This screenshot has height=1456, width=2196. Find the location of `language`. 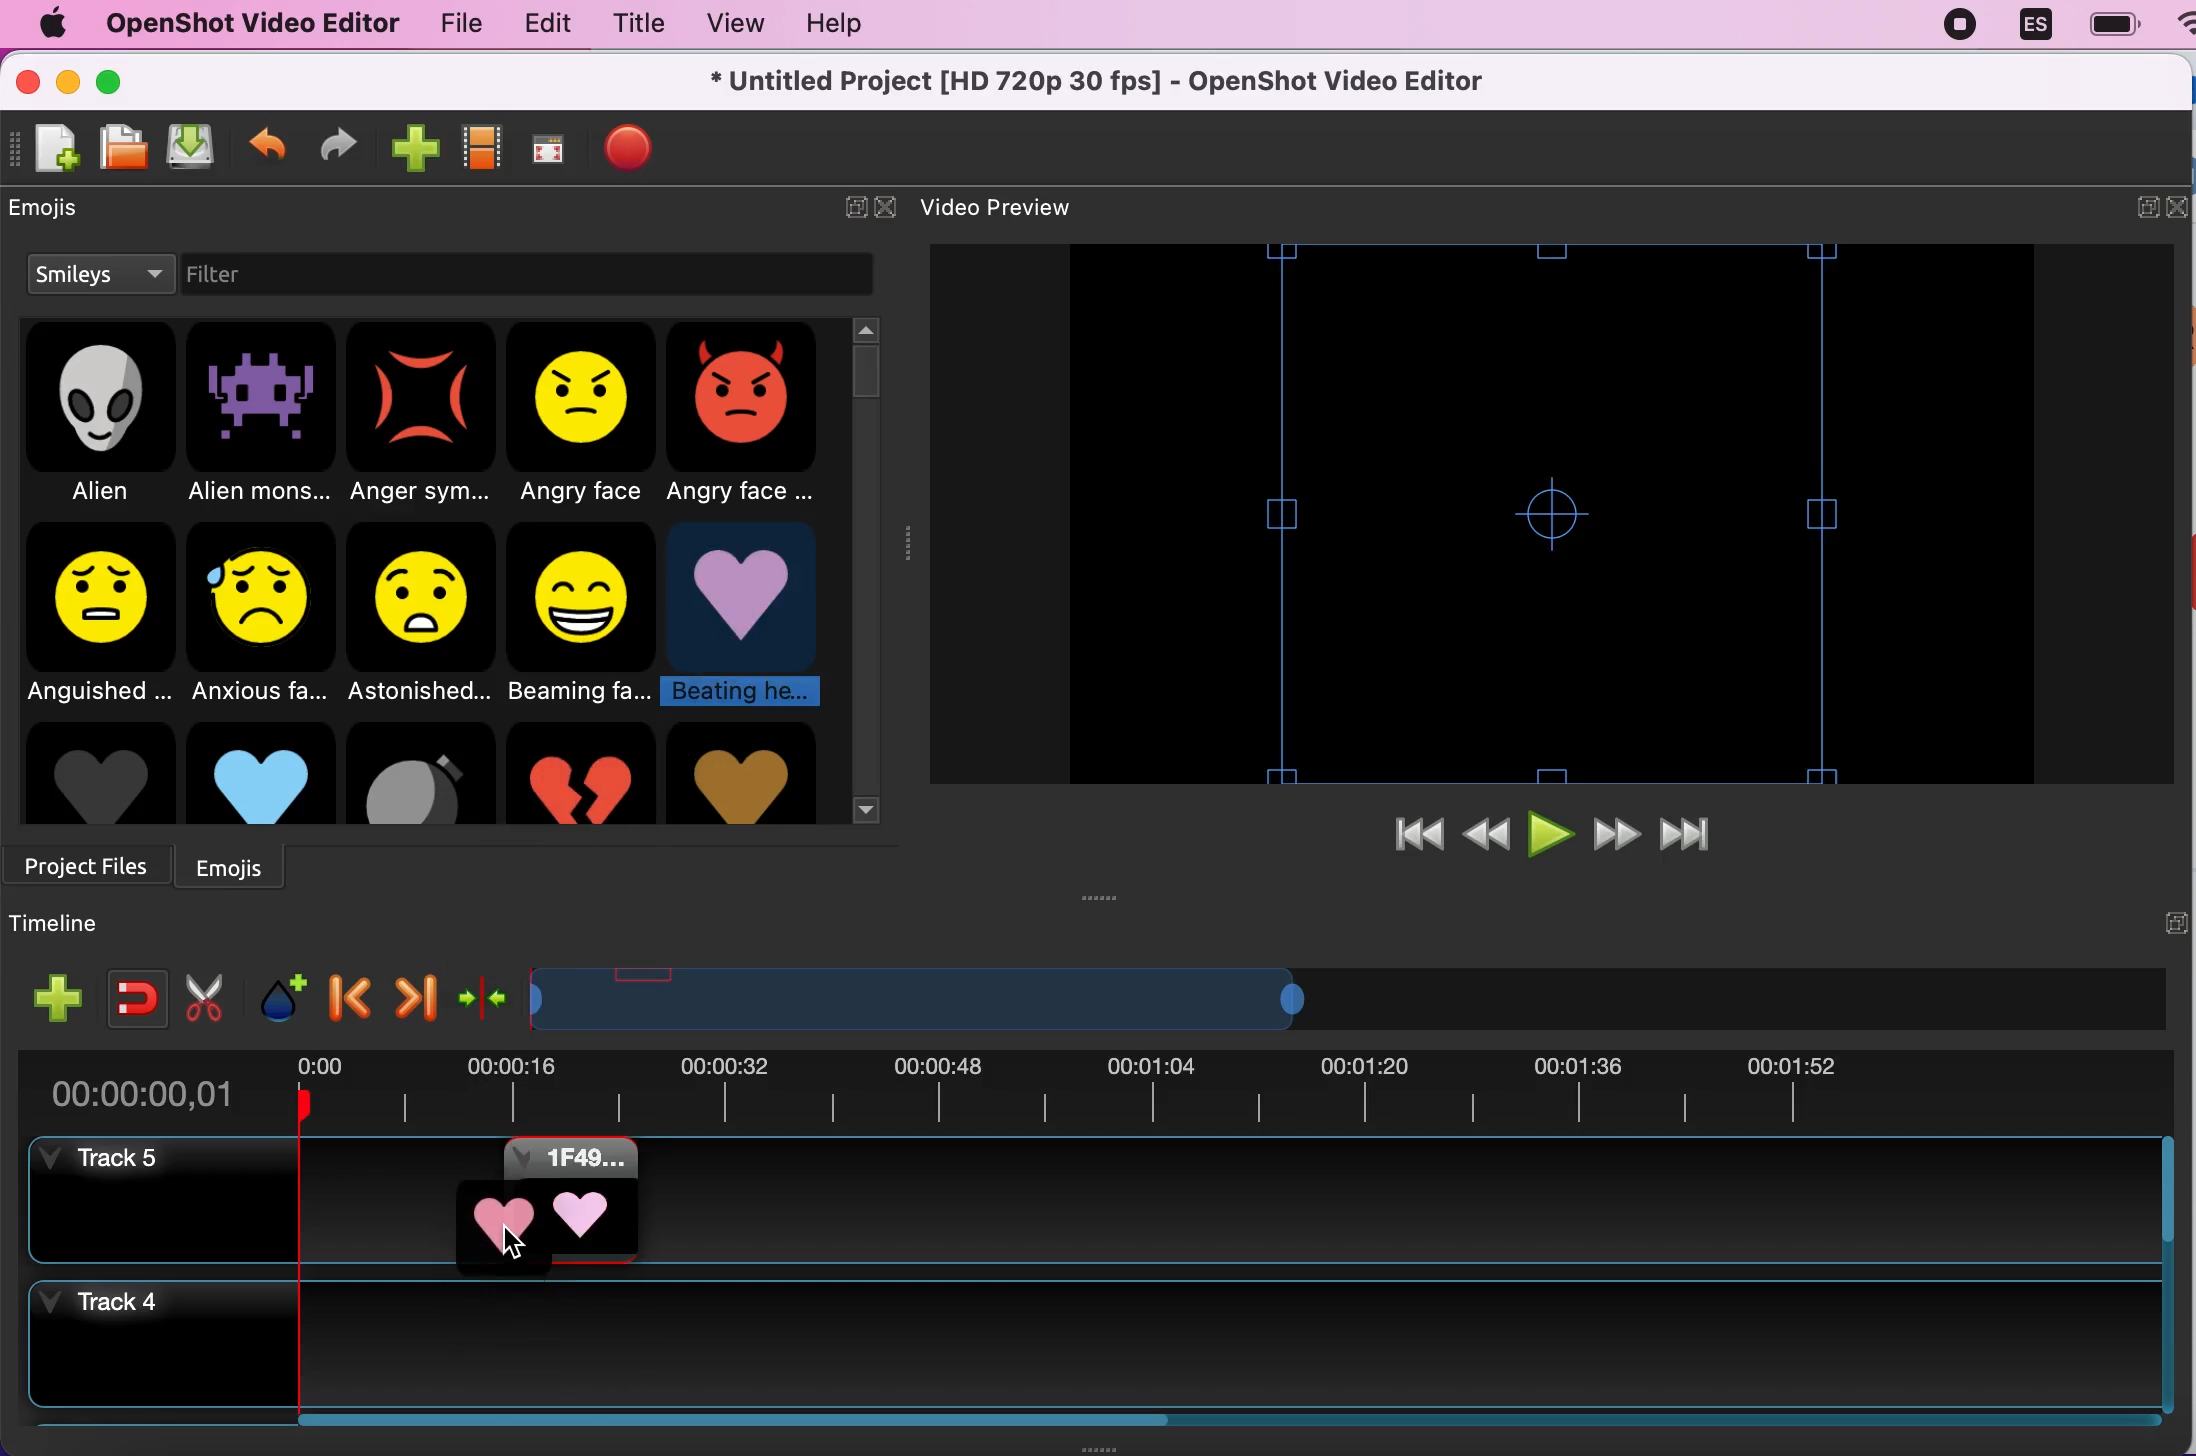

language is located at coordinates (2027, 25).